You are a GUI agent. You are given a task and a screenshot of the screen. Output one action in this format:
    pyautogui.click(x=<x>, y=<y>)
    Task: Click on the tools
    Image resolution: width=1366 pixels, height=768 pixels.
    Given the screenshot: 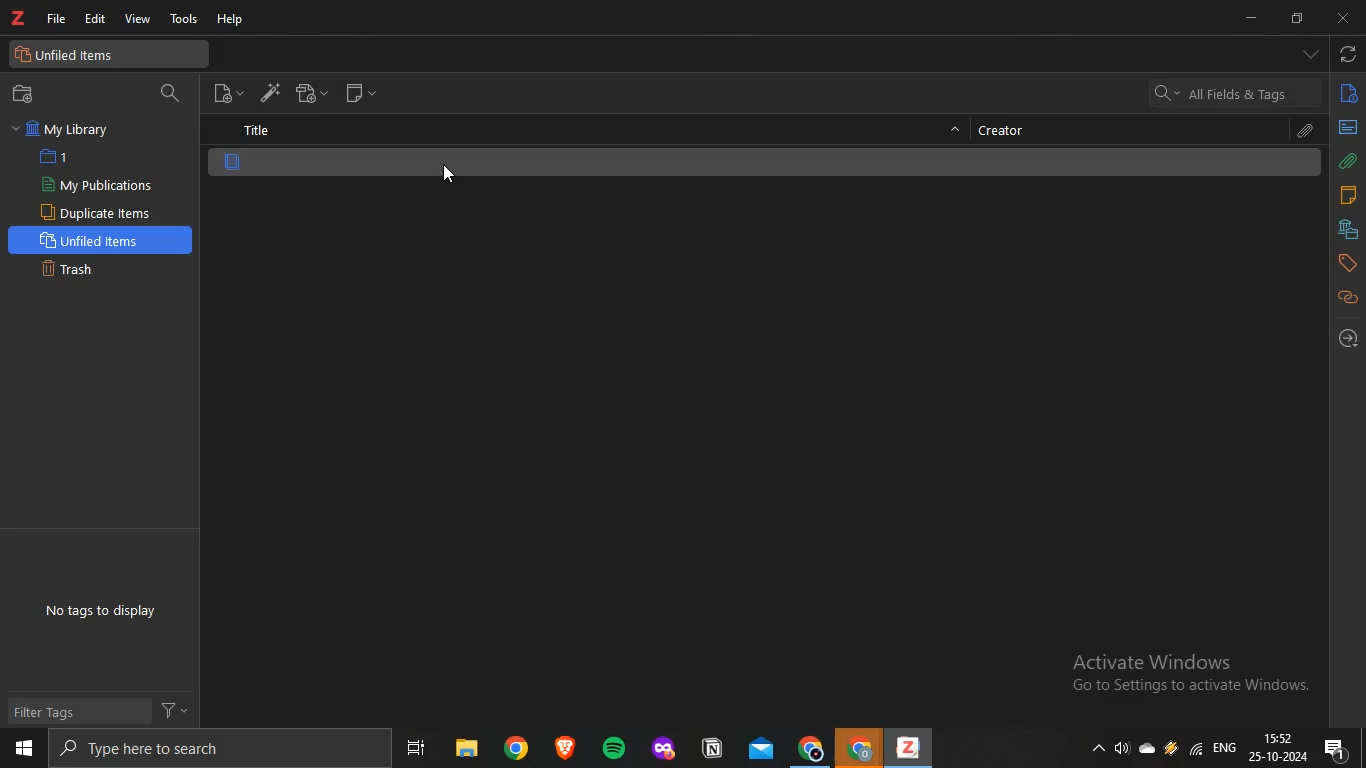 What is the action you would take?
    pyautogui.click(x=185, y=21)
    